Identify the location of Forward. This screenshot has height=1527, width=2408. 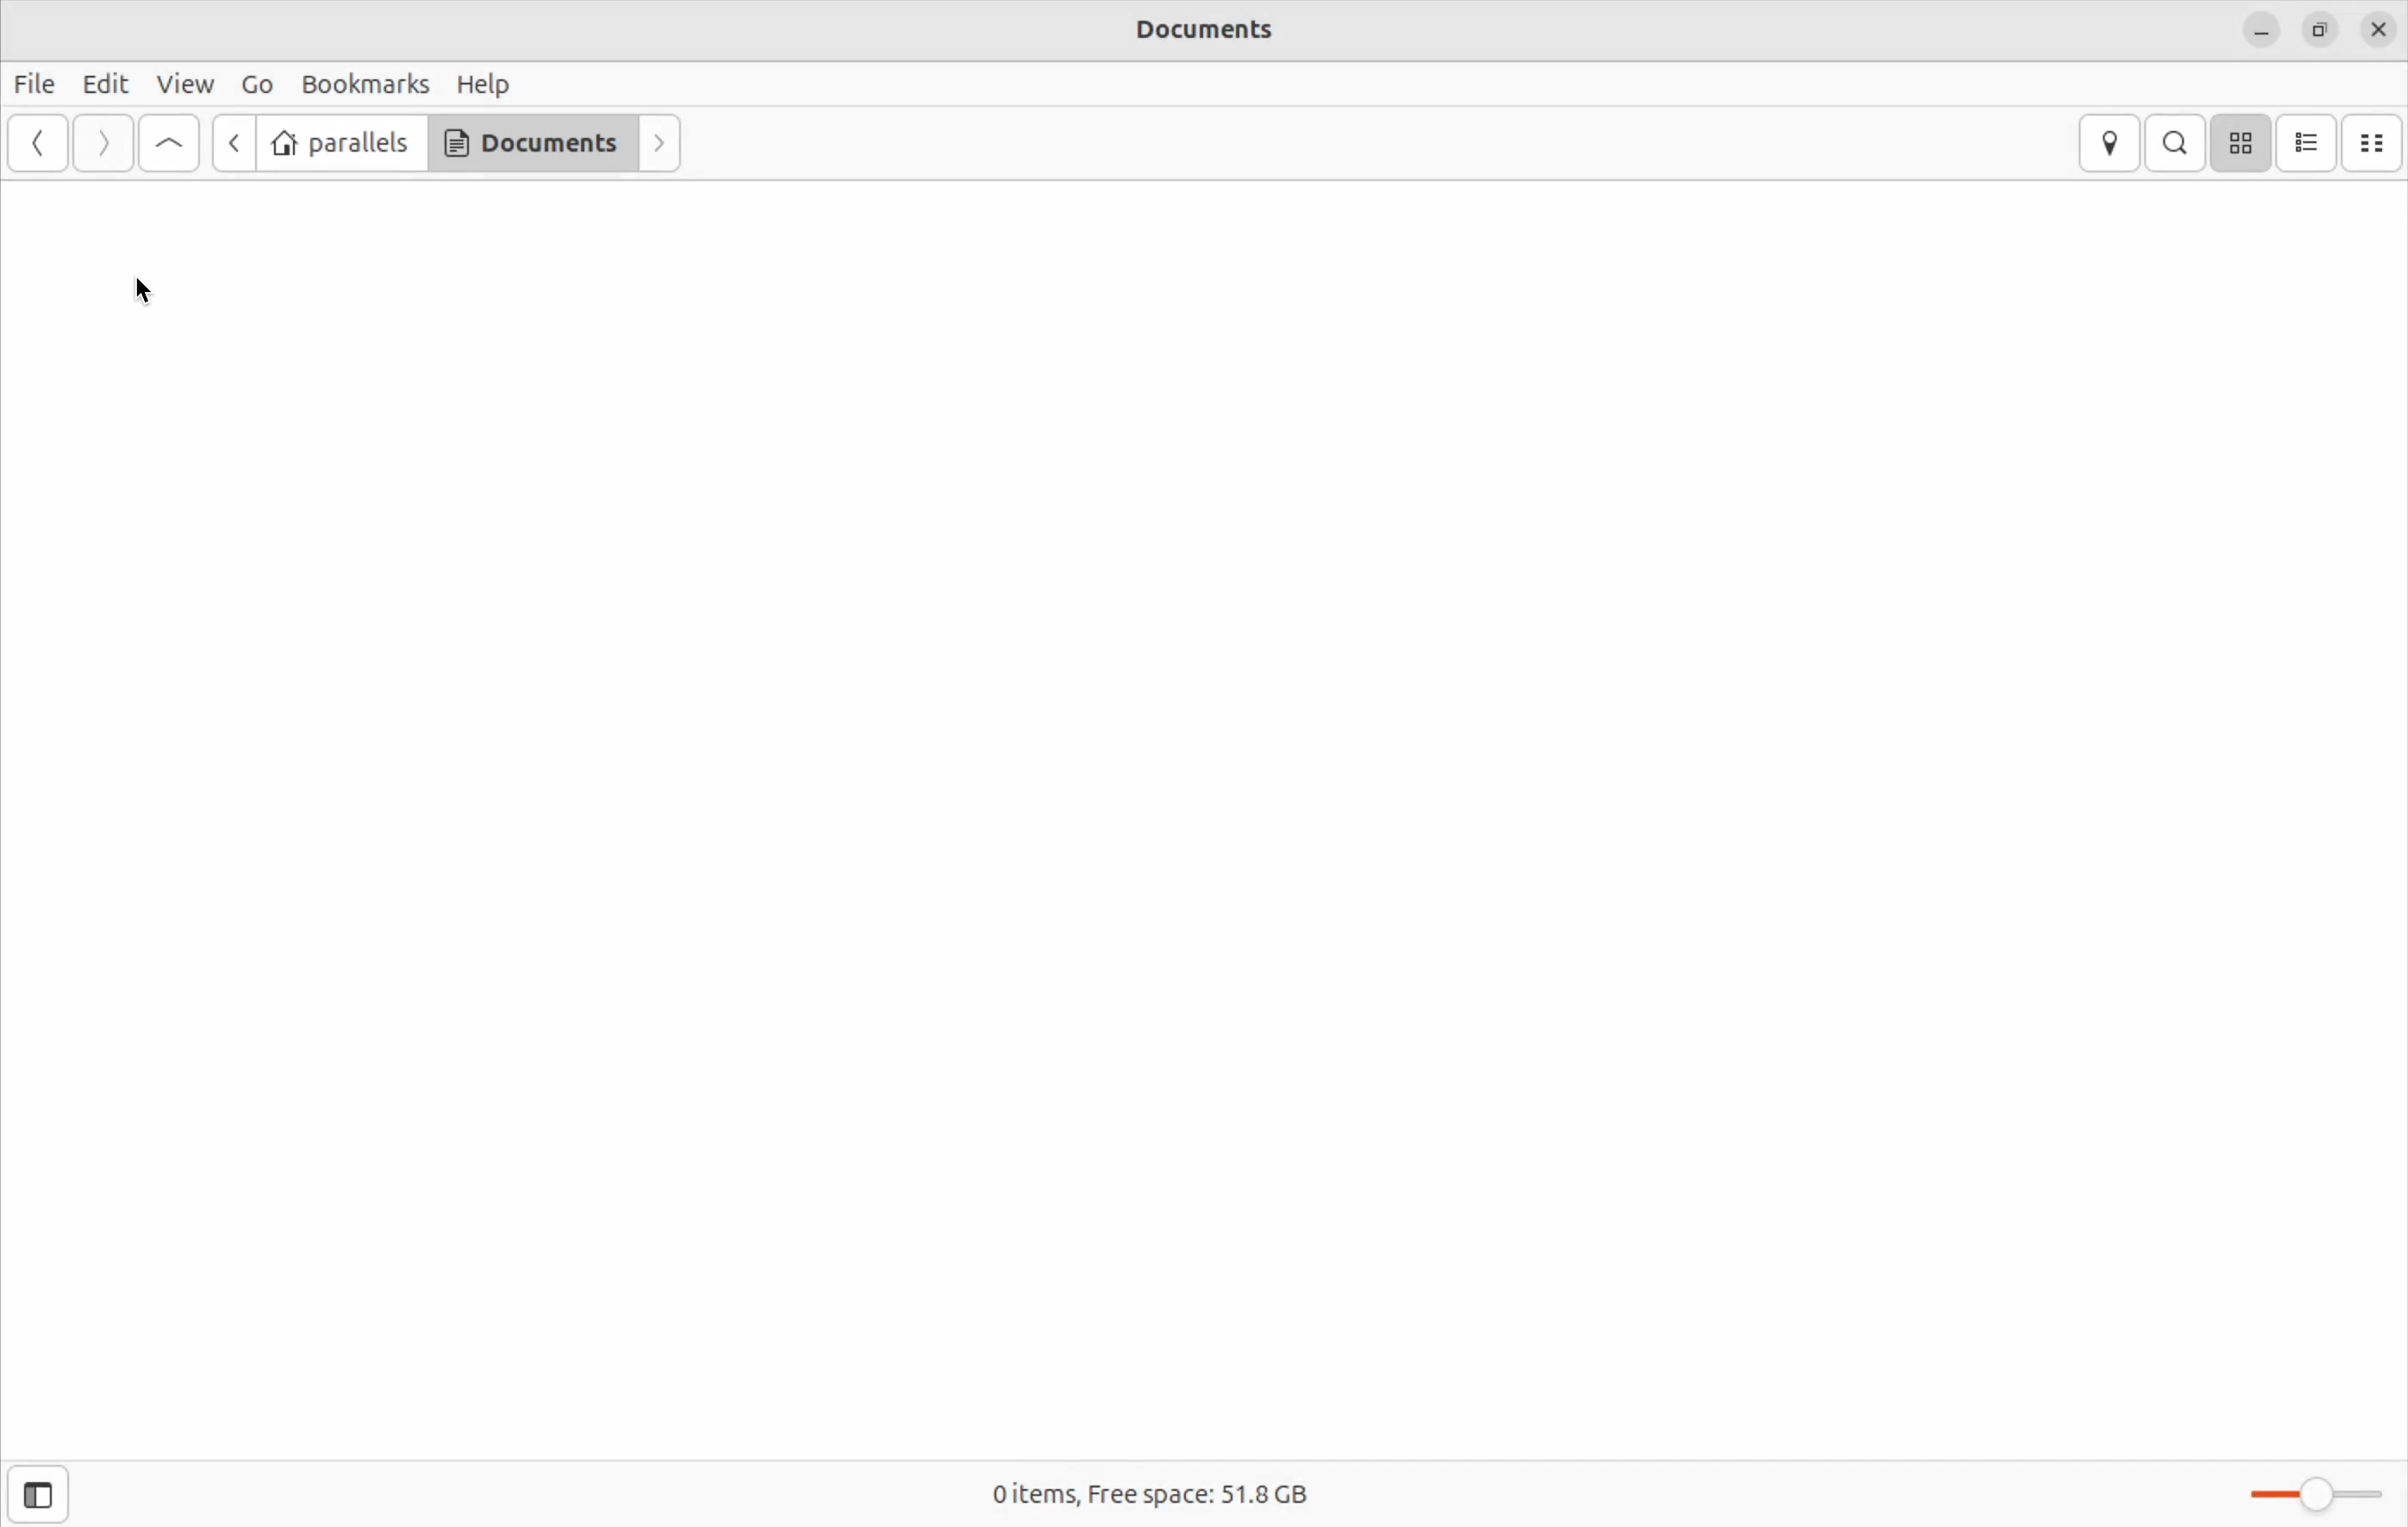
(104, 144).